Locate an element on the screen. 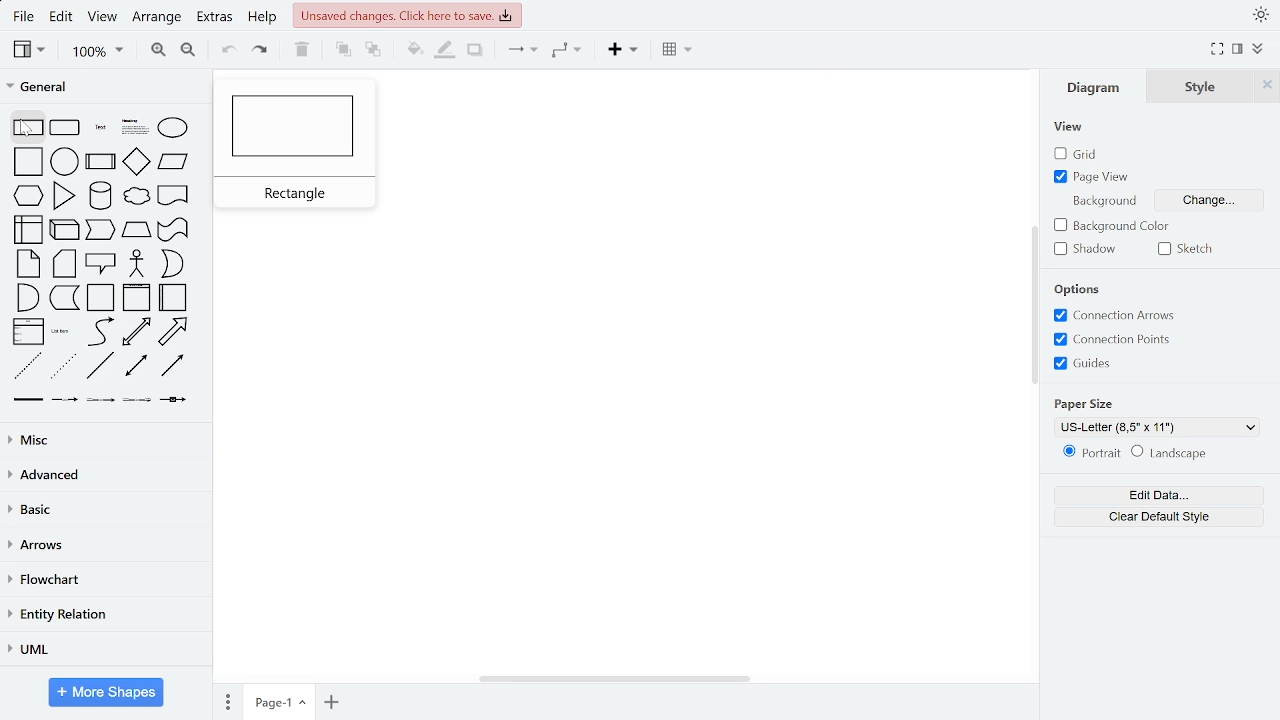  cursor is located at coordinates (33, 131).